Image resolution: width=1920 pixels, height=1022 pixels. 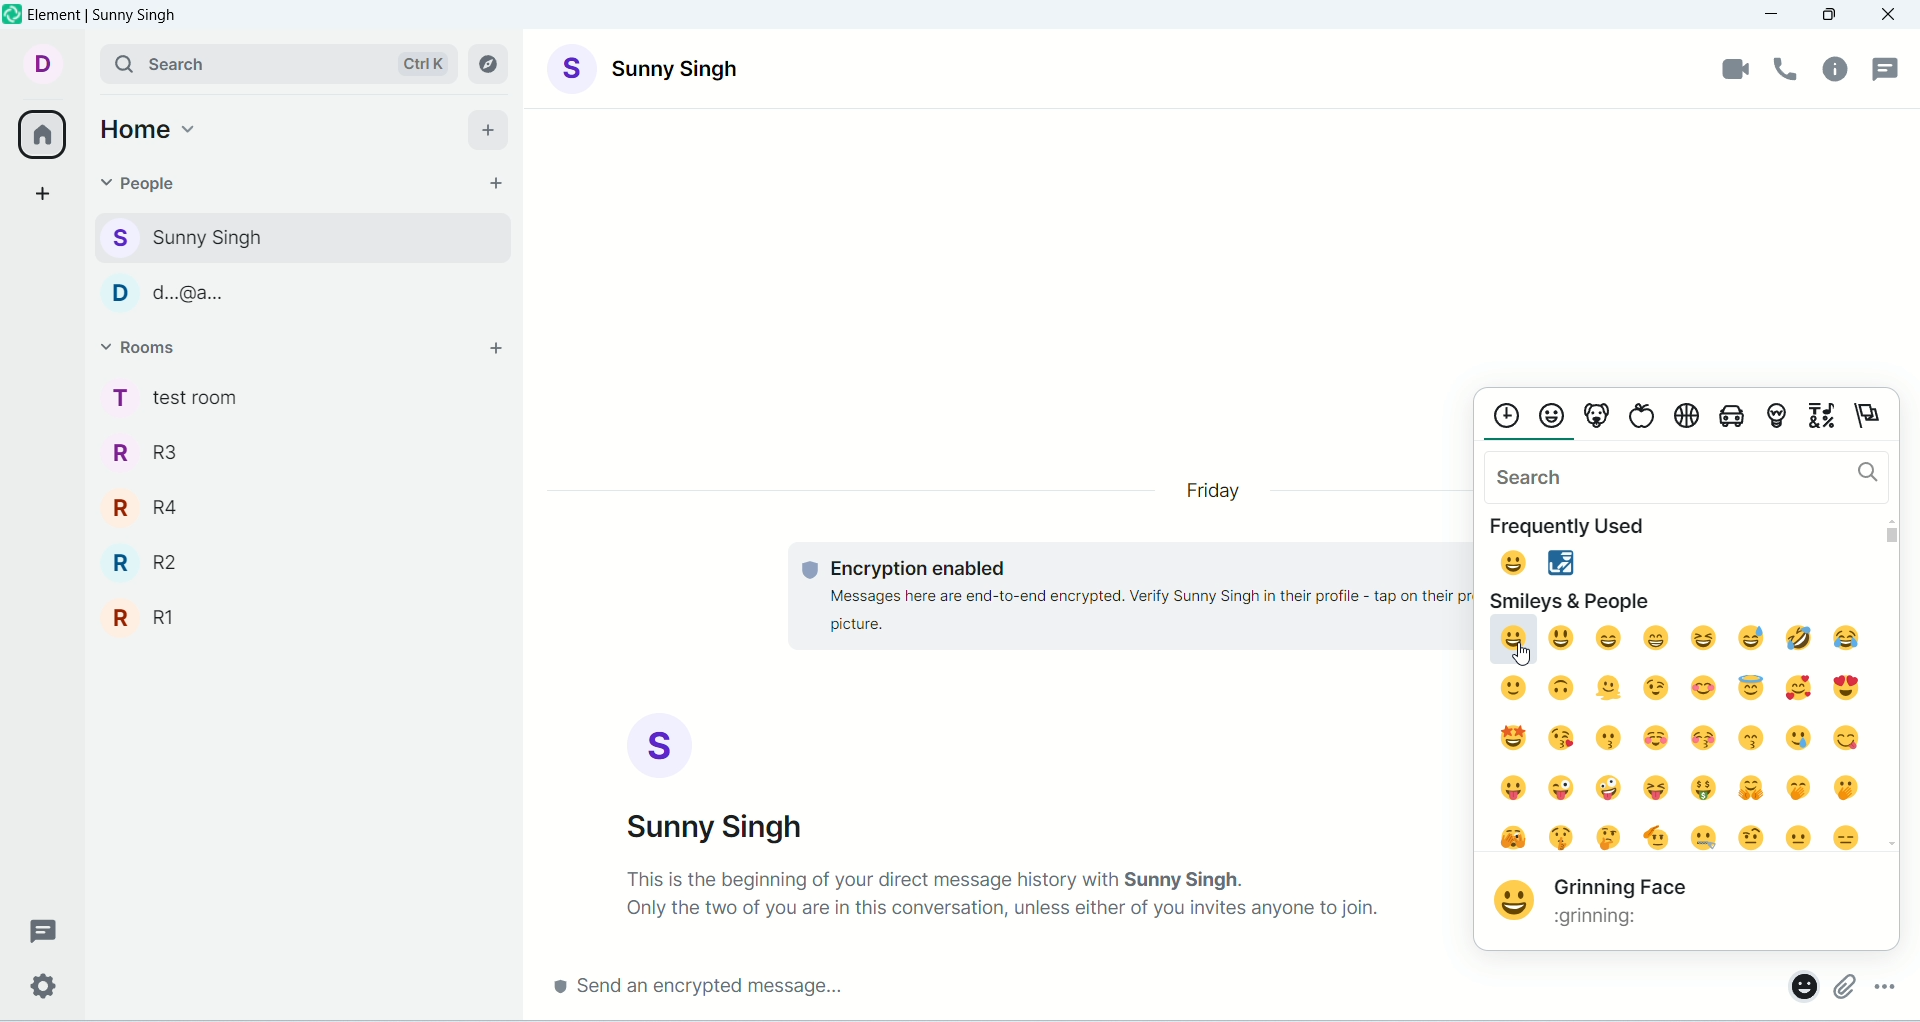 What do you see at coordinates (151, 127) in the screenshot?
I see `home` at bounding box center [151, 127].